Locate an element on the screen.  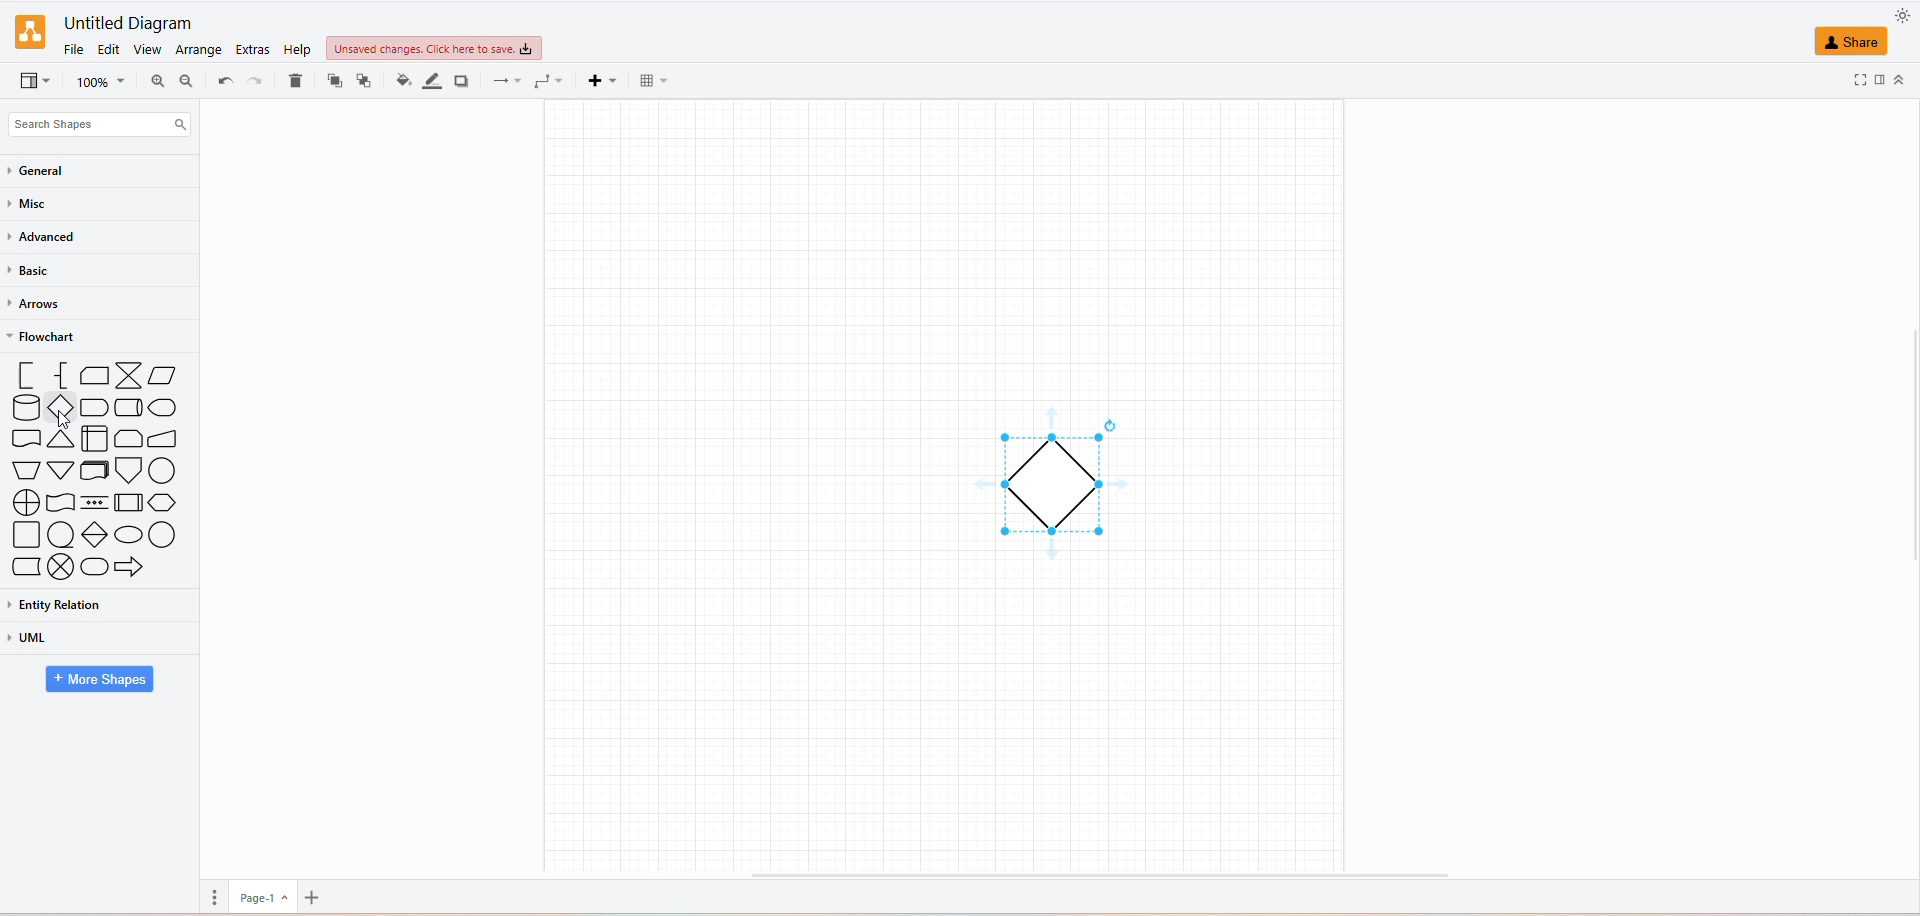
ARROWS is located at coordinates (41, 305).